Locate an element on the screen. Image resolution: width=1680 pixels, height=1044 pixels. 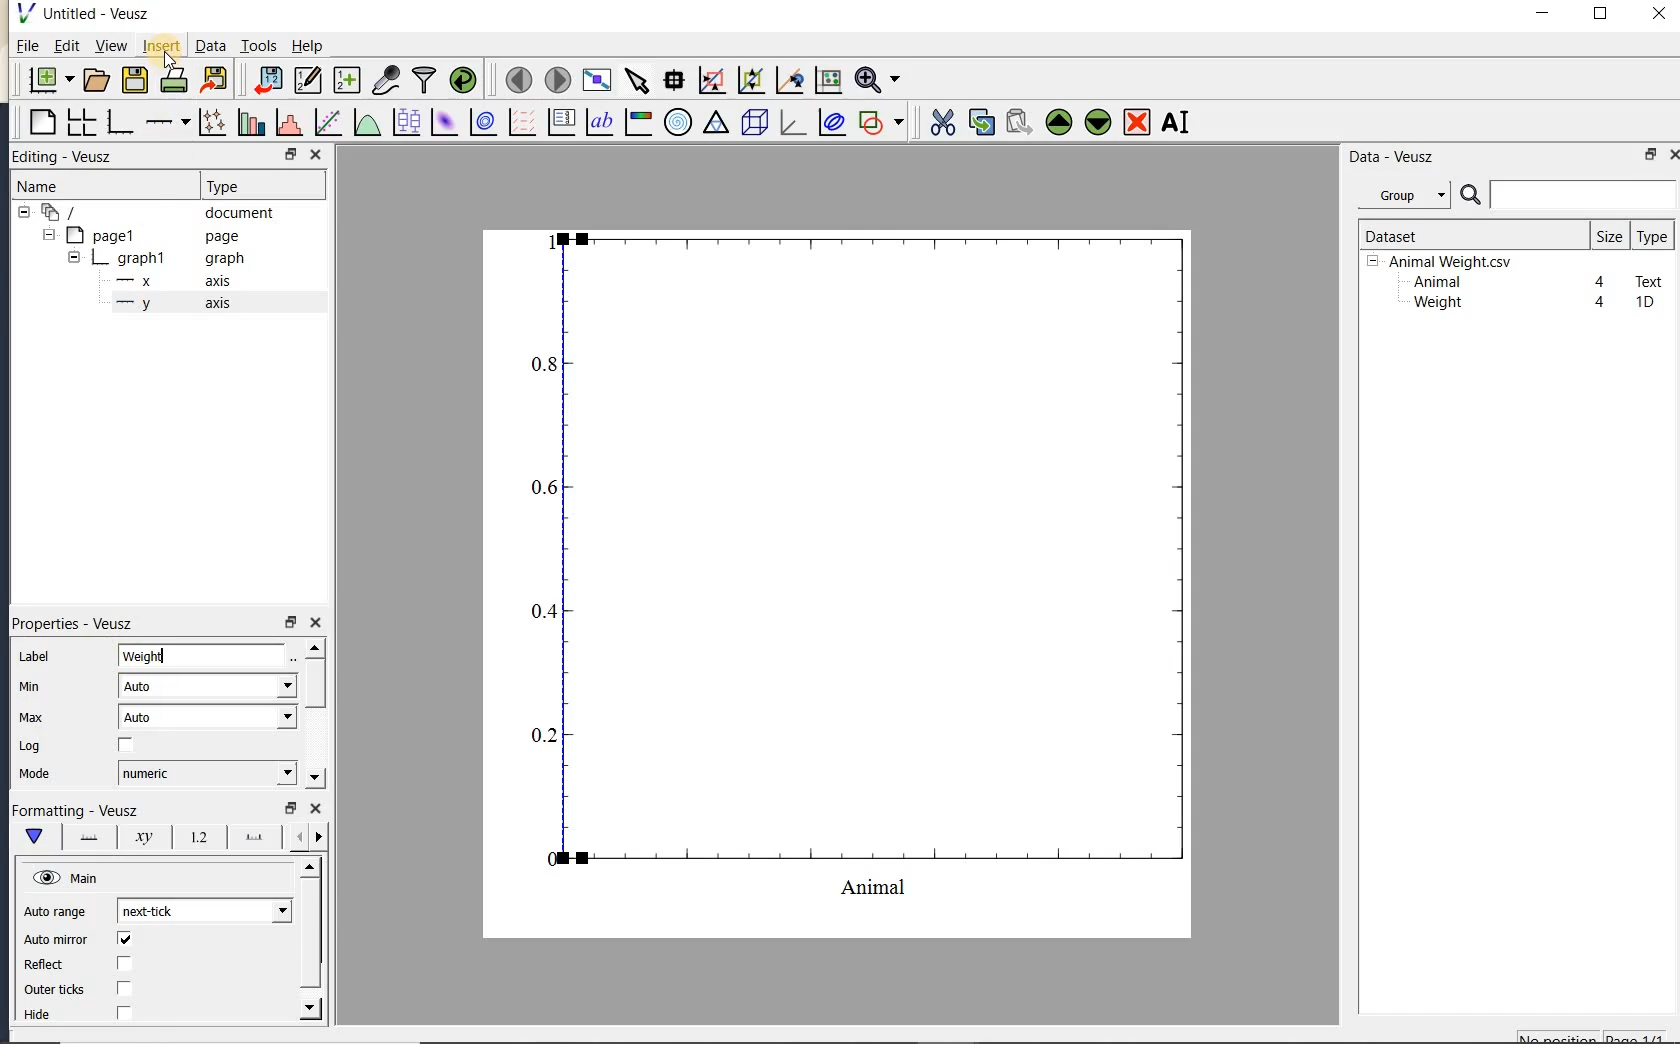
scrollbar is located at coordinates (313, 713).